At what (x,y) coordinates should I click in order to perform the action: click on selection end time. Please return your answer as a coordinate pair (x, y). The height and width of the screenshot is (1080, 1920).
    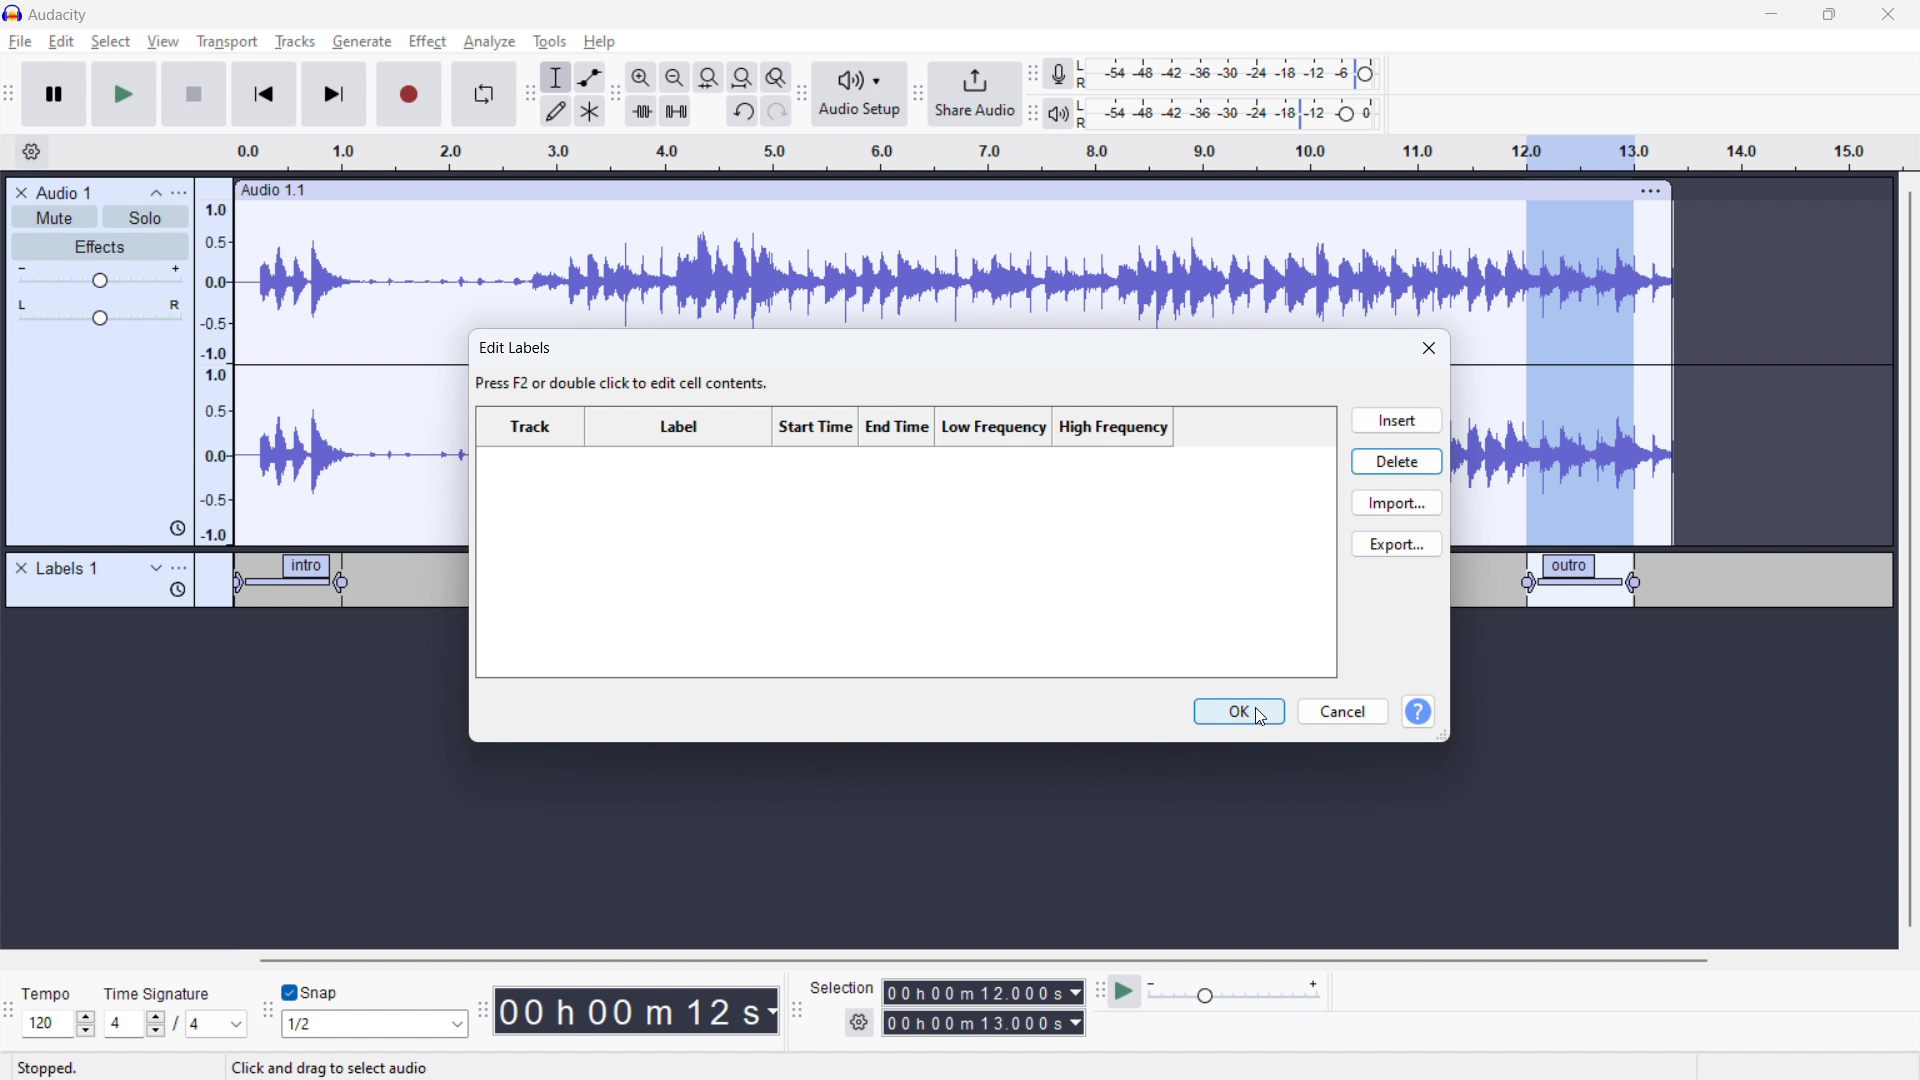
    Looking at the image, I should click on (985, 1023).